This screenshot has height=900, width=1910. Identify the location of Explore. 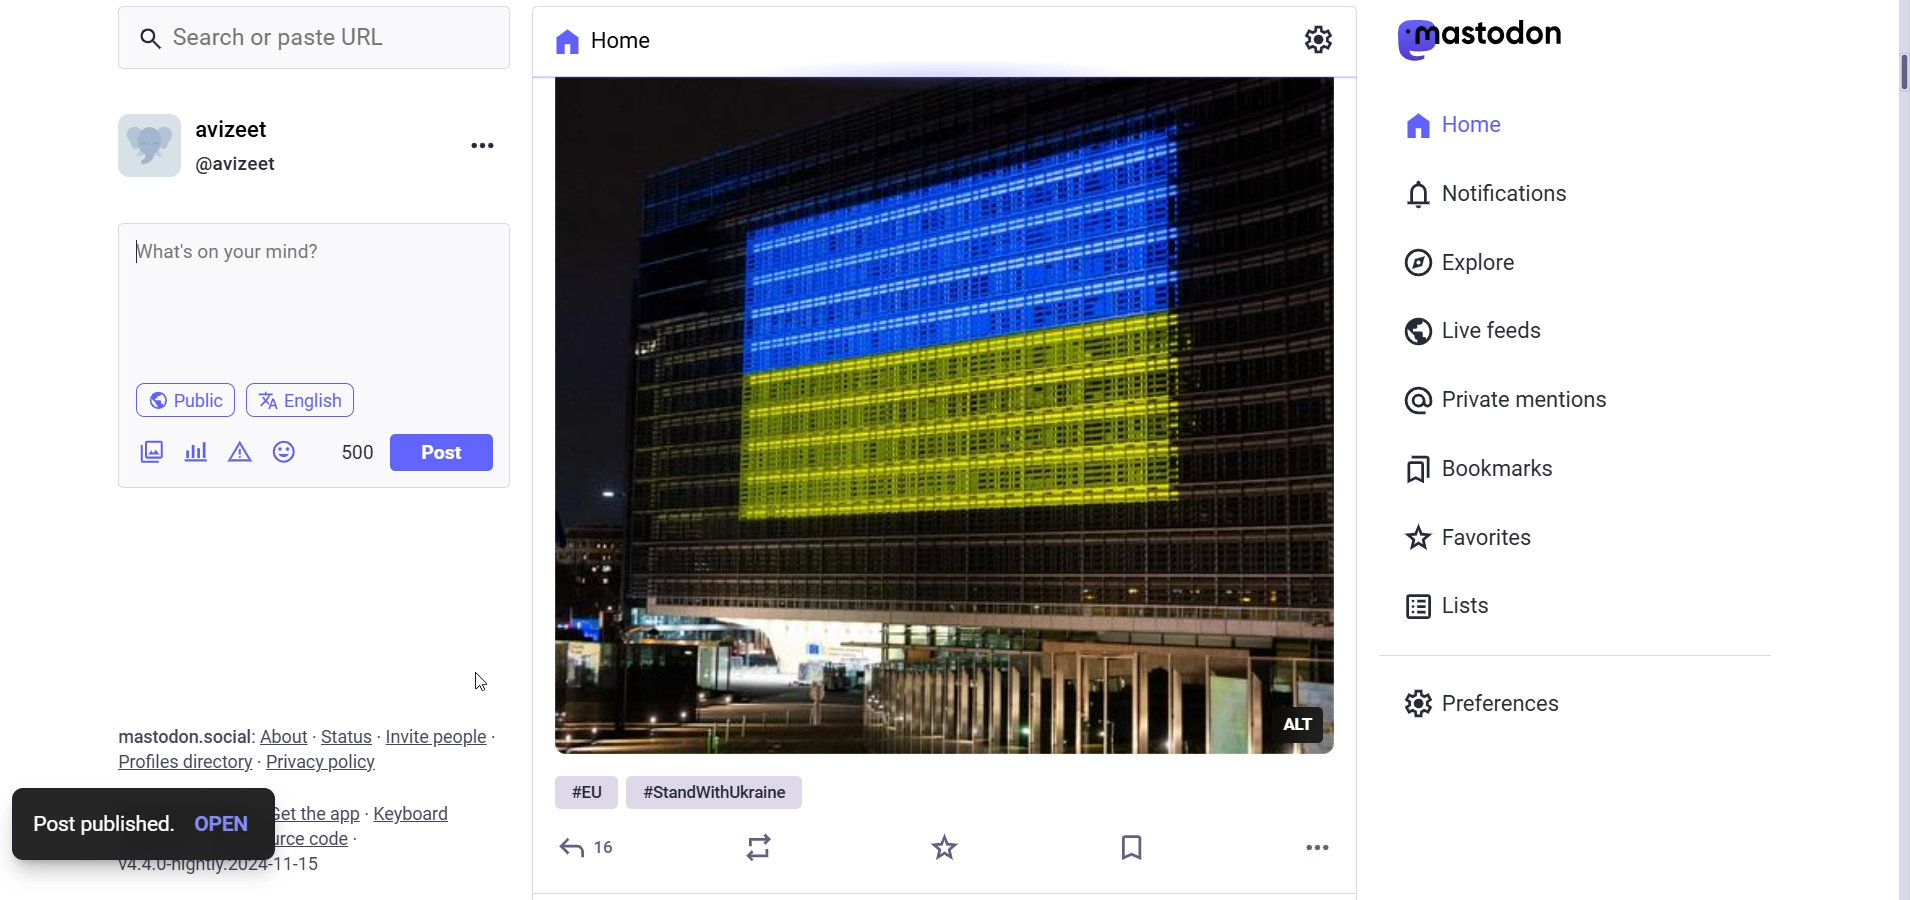
(1464, 262).